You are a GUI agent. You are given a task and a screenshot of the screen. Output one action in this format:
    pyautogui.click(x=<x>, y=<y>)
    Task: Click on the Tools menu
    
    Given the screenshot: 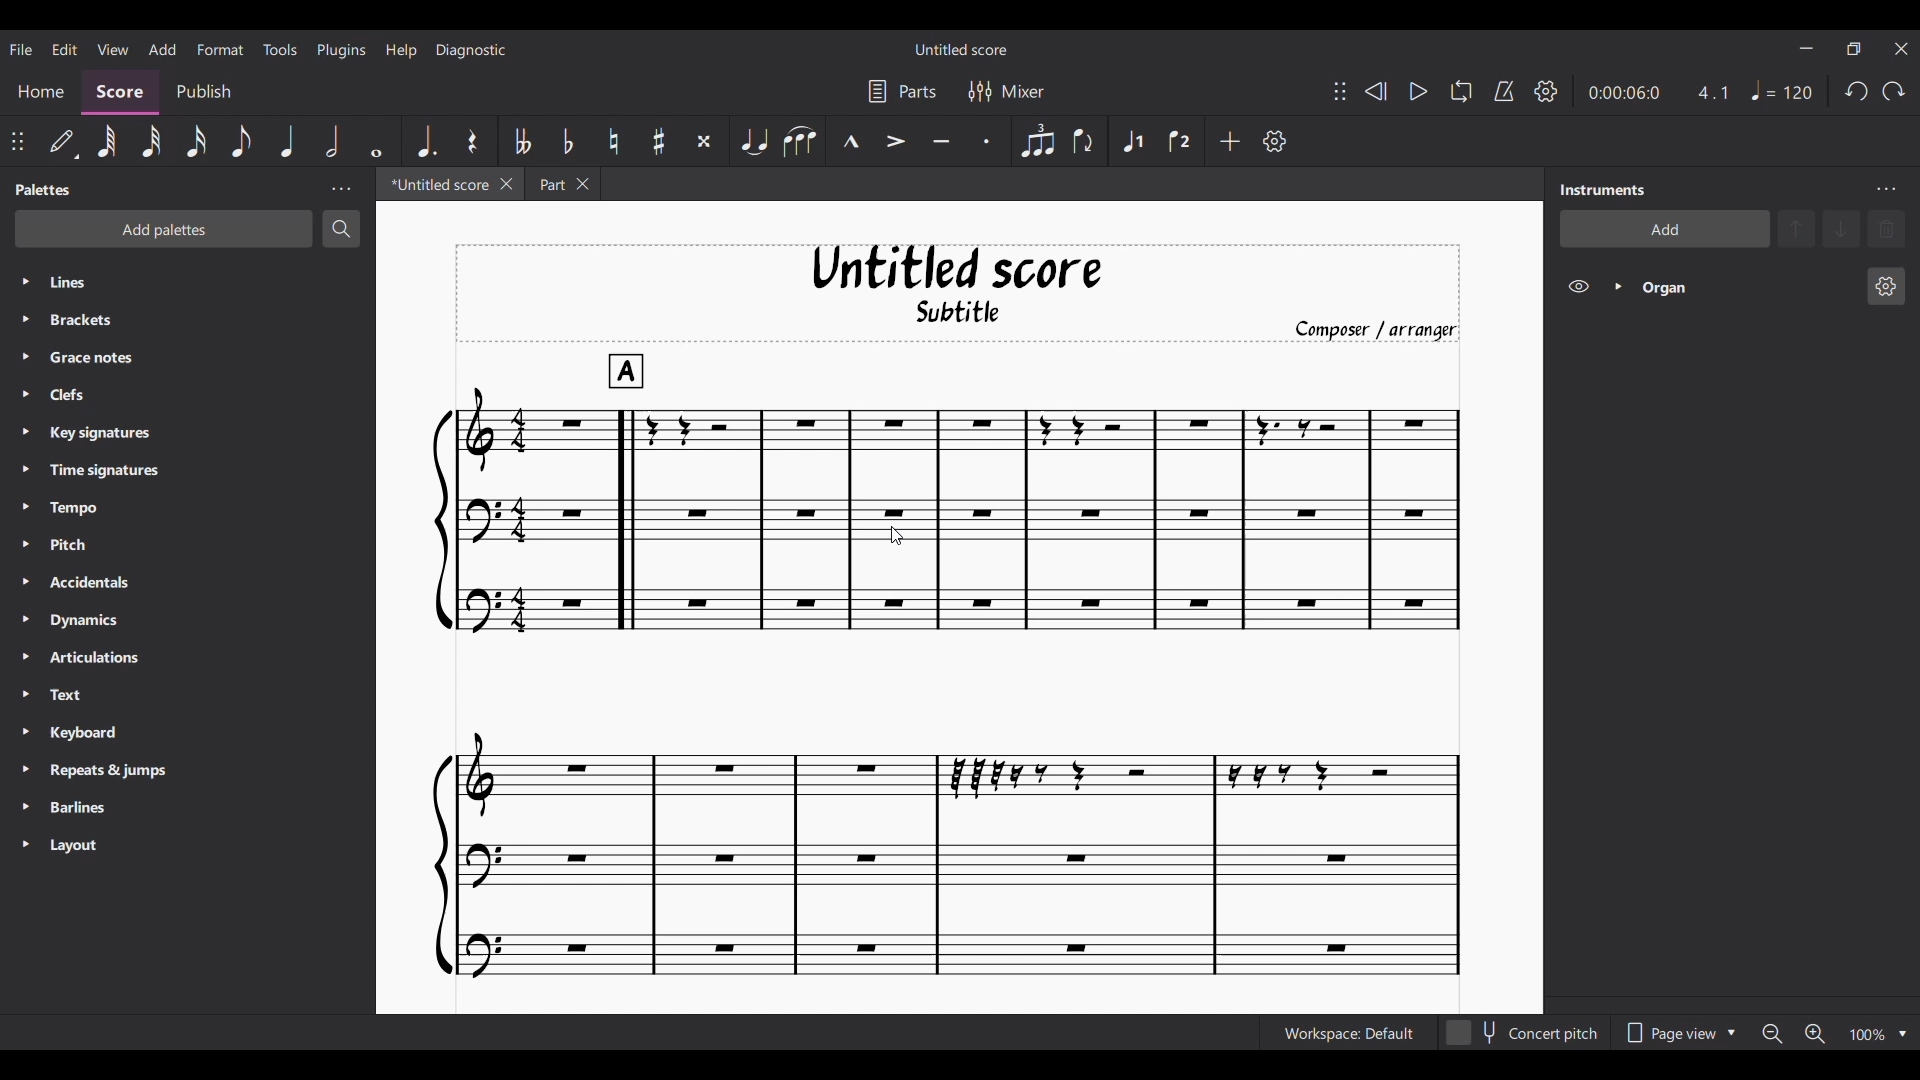 What is the action you would take?
    pyautogui.click(x=279, y=48)
    